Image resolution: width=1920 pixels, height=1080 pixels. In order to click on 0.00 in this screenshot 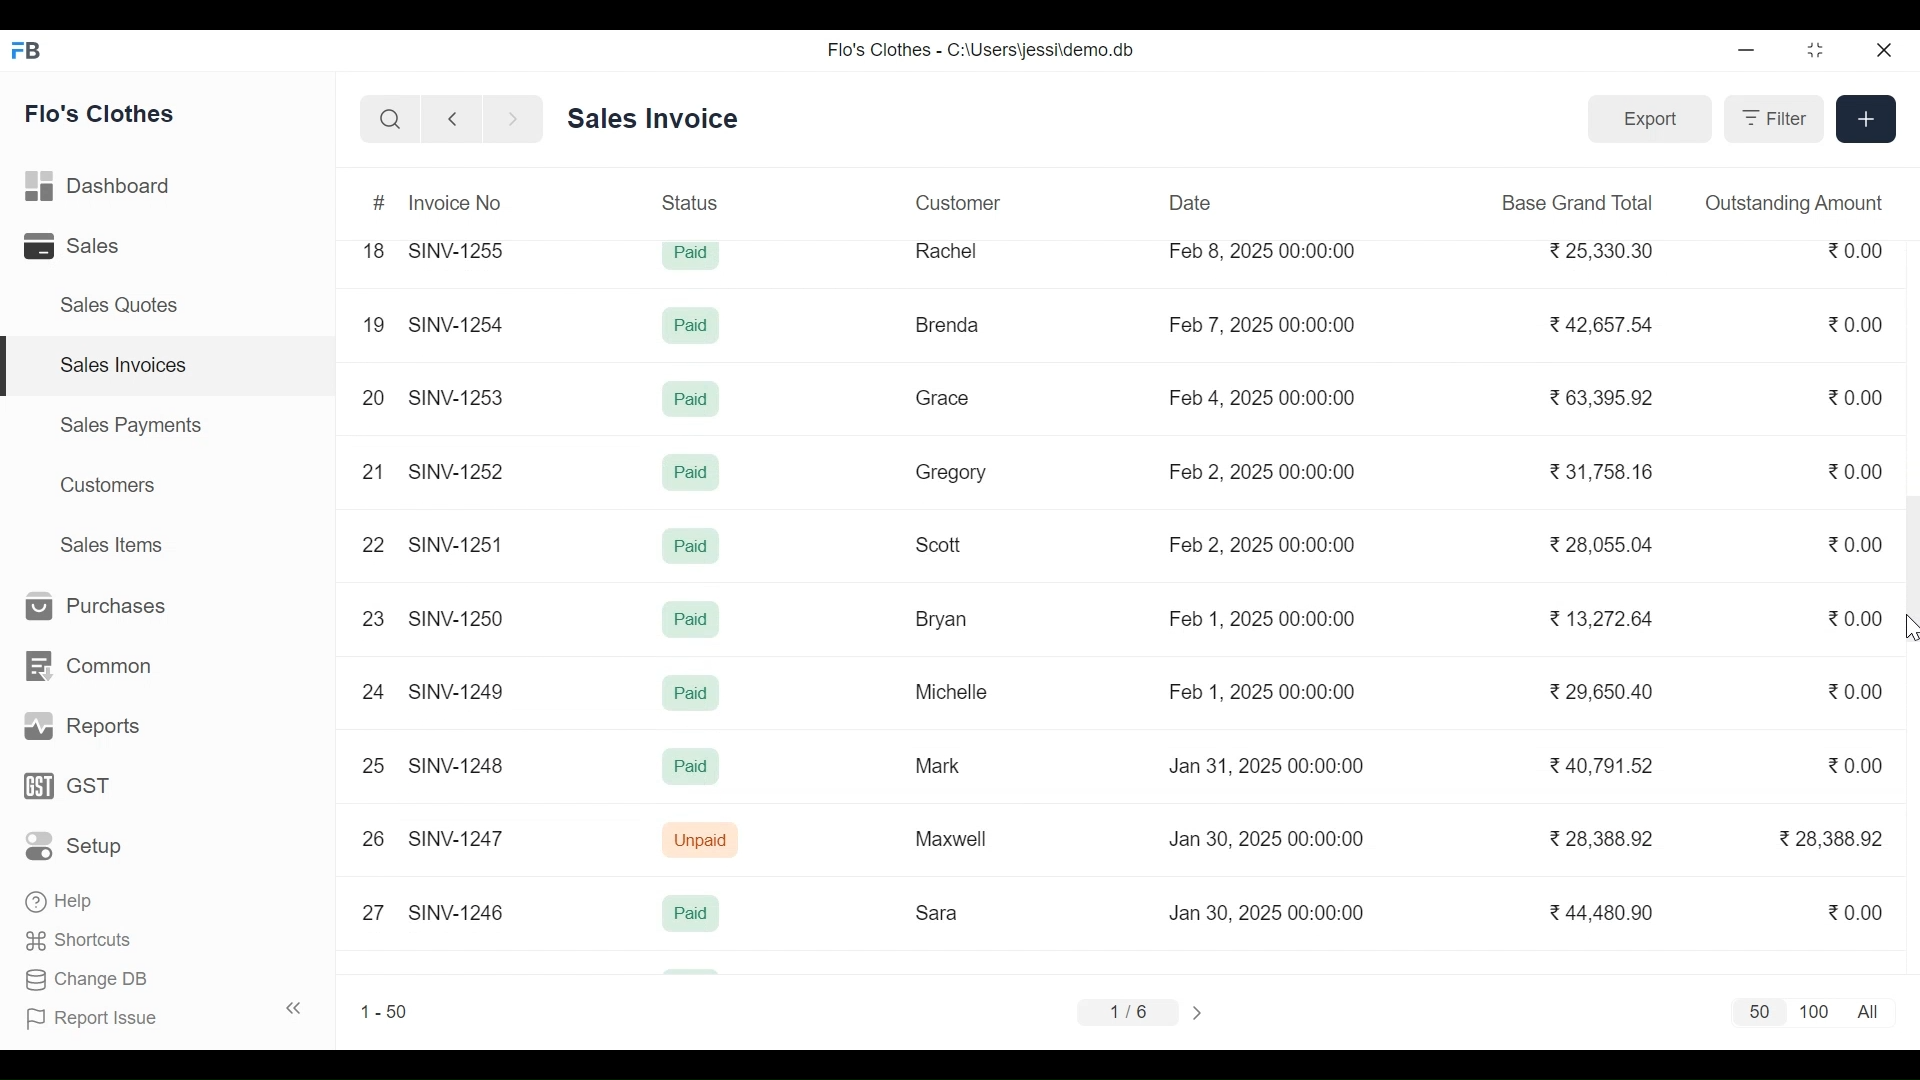, I will do `click(1857, 690)`.